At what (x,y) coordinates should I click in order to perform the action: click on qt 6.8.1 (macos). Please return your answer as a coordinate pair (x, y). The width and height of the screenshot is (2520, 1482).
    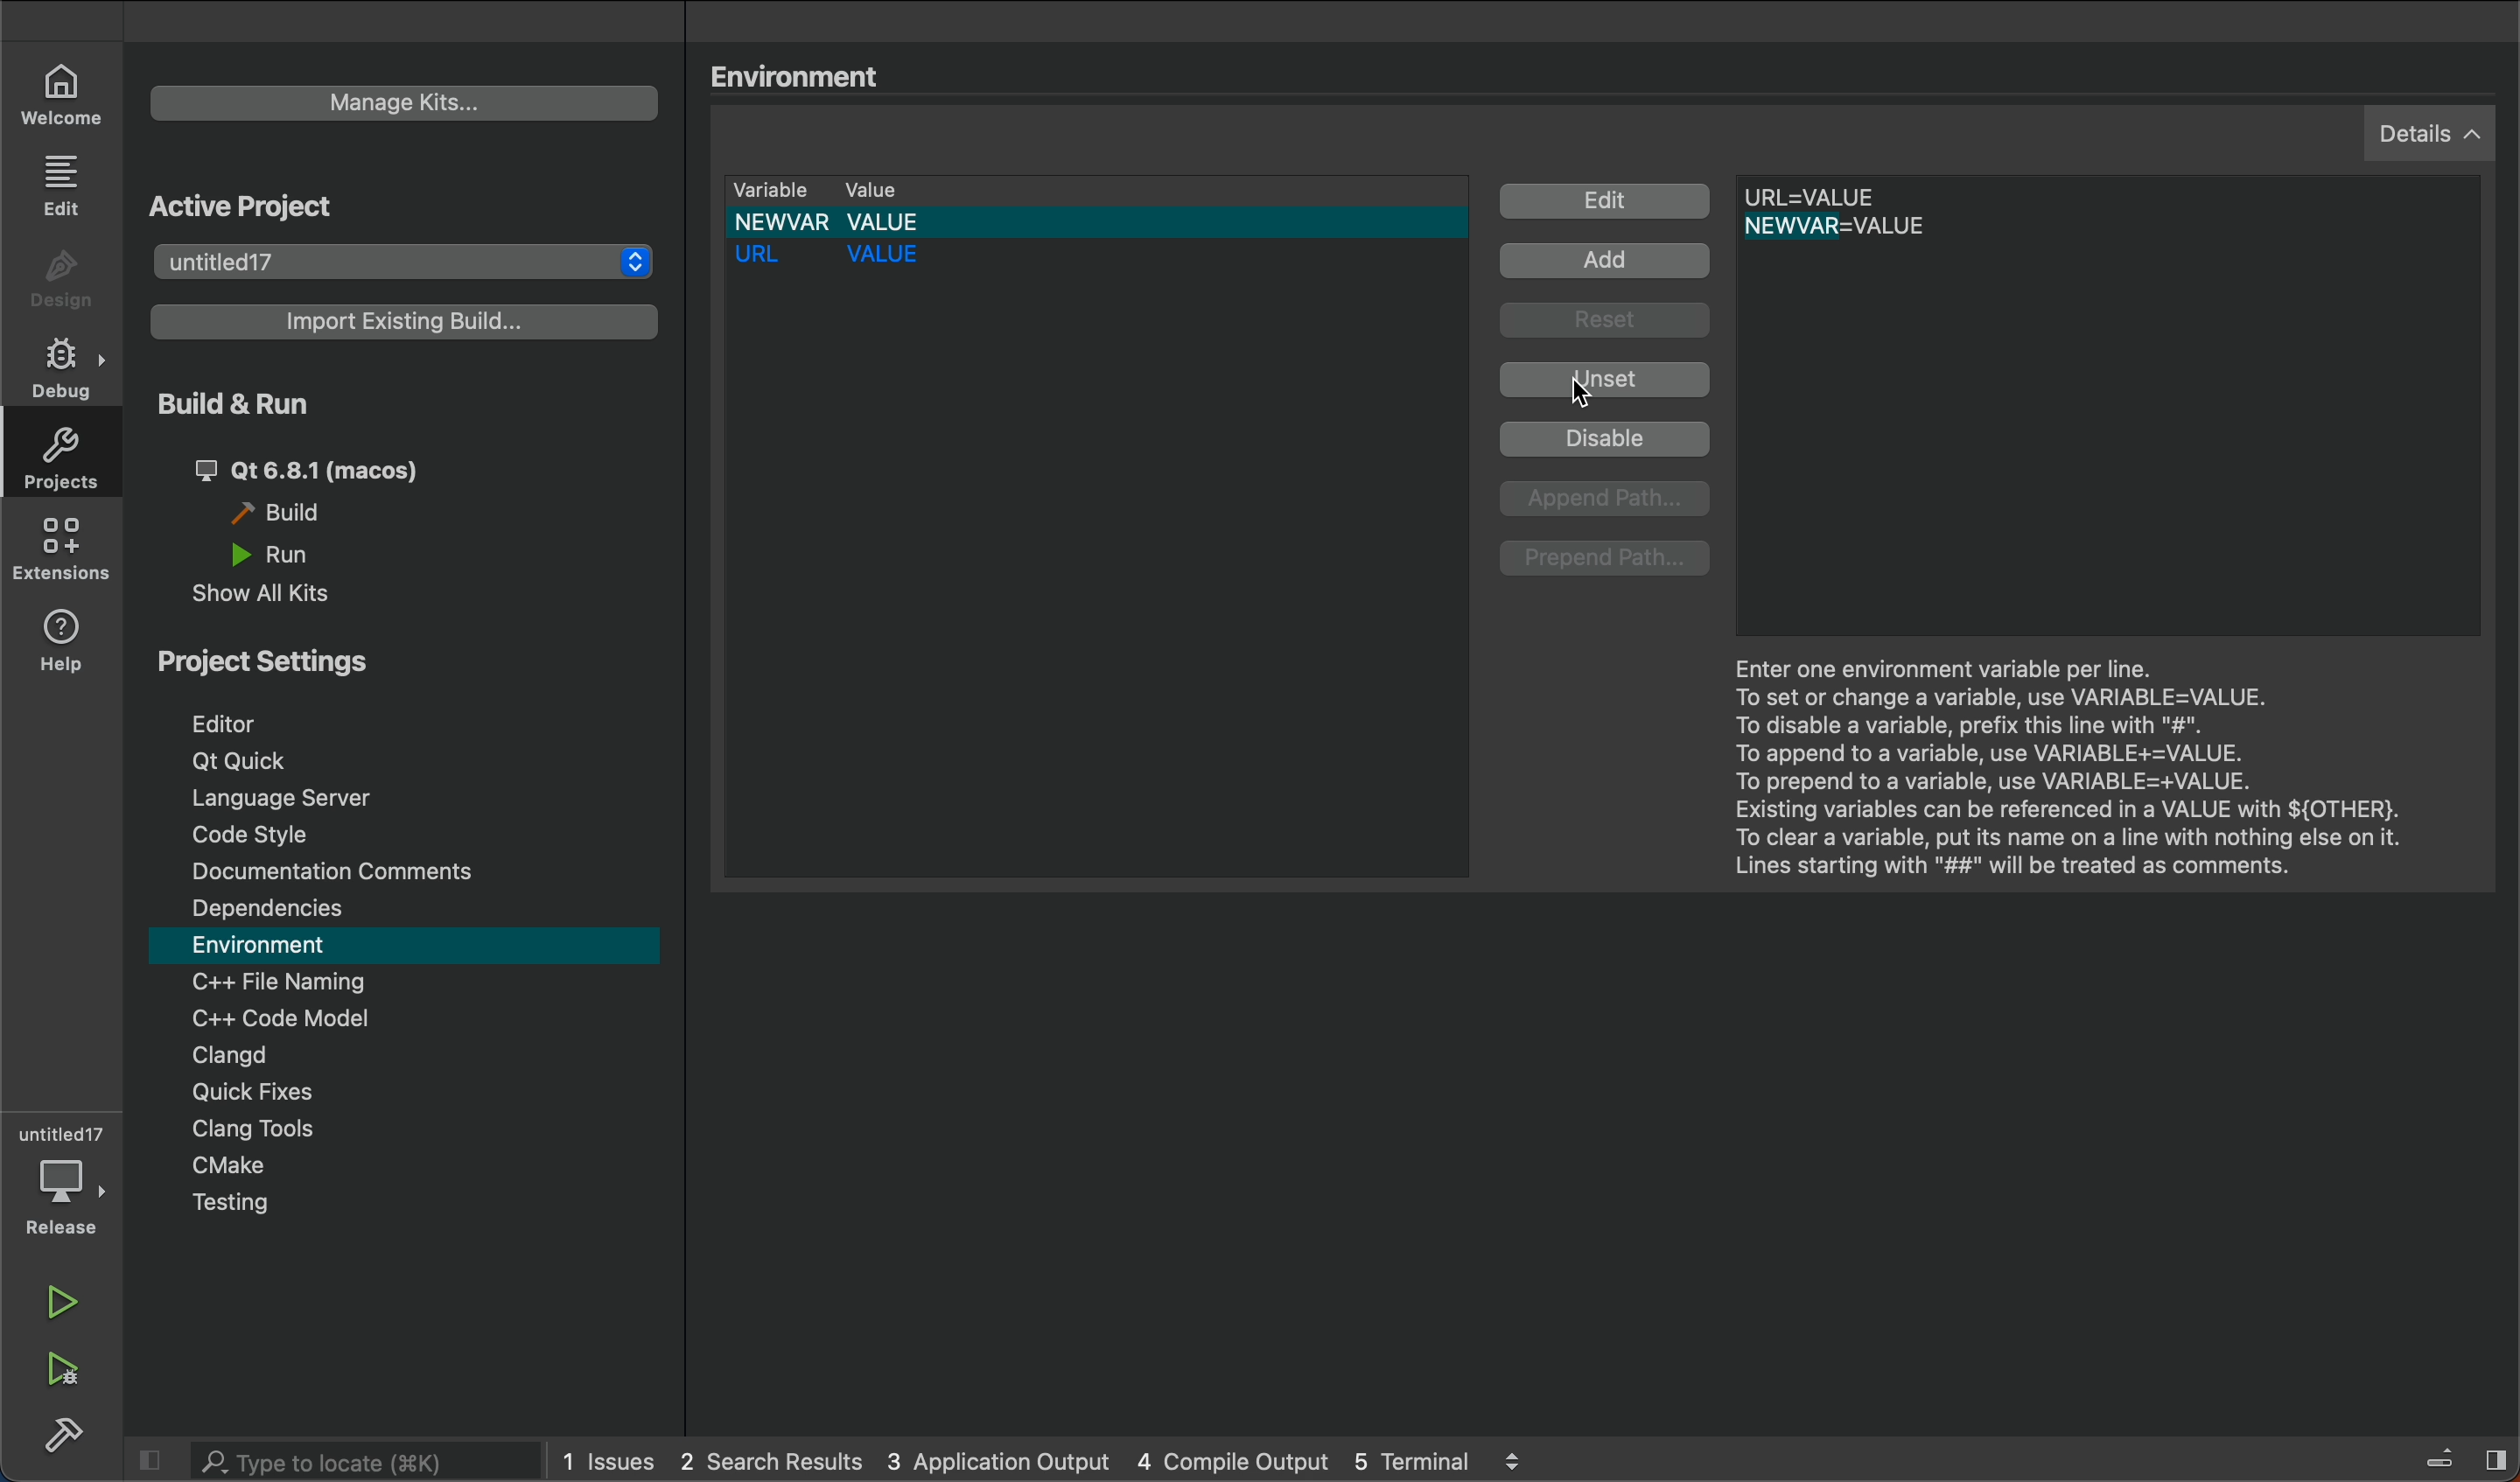
    Looking at the image, I should click on (305, 470).